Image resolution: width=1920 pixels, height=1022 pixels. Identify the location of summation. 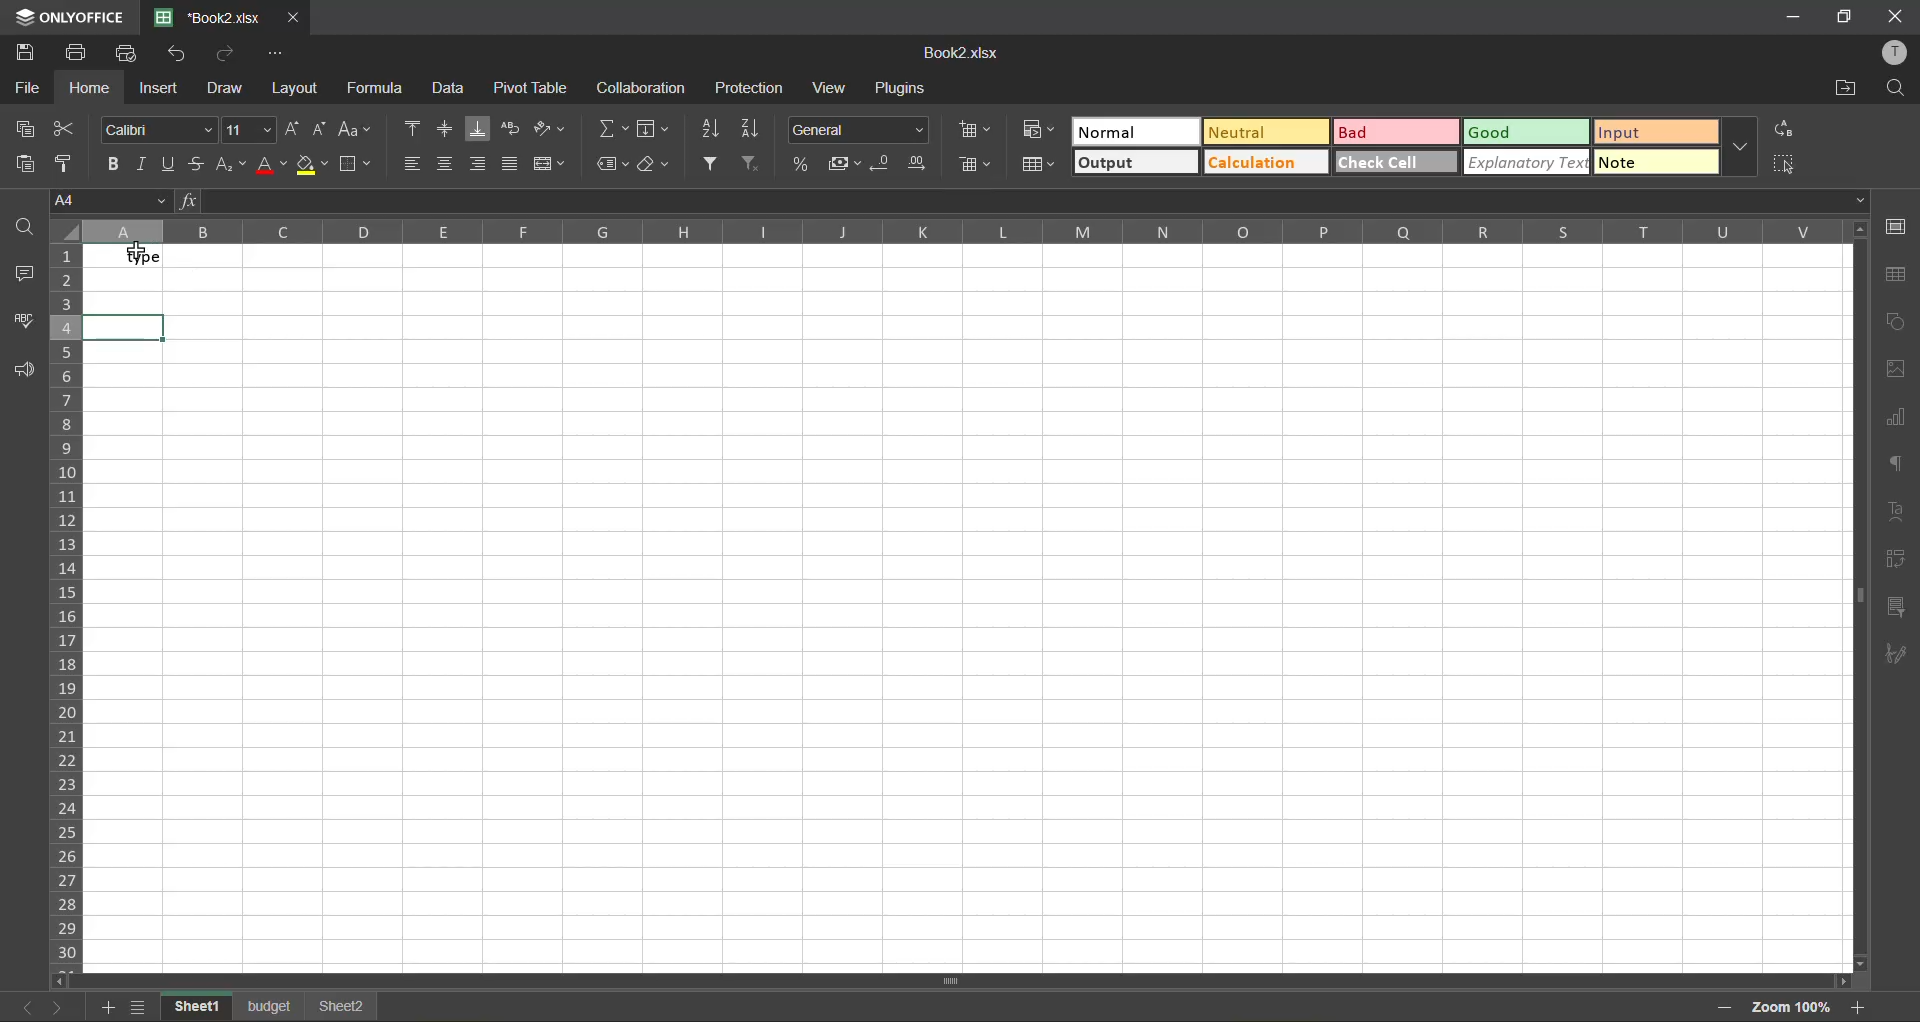
(613, 127).